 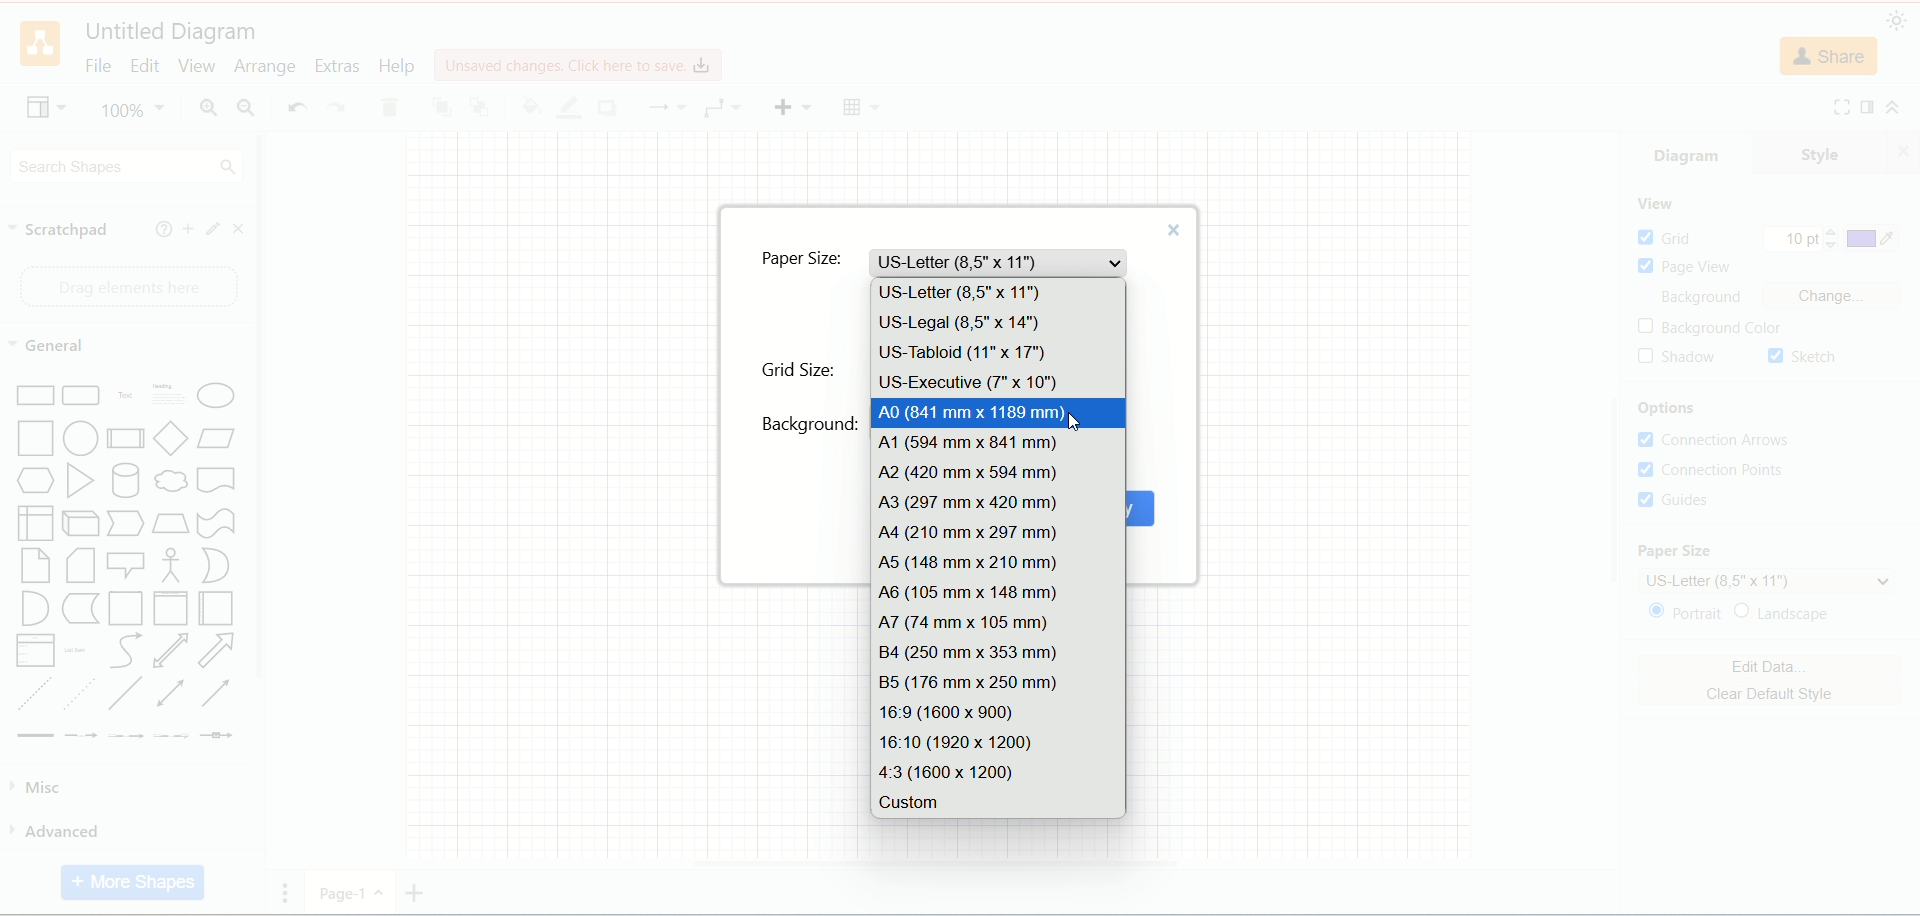 What do you see at coordinates (996, 741) in the screenshot?
I see `16:10` at bounding box center [996, 741].